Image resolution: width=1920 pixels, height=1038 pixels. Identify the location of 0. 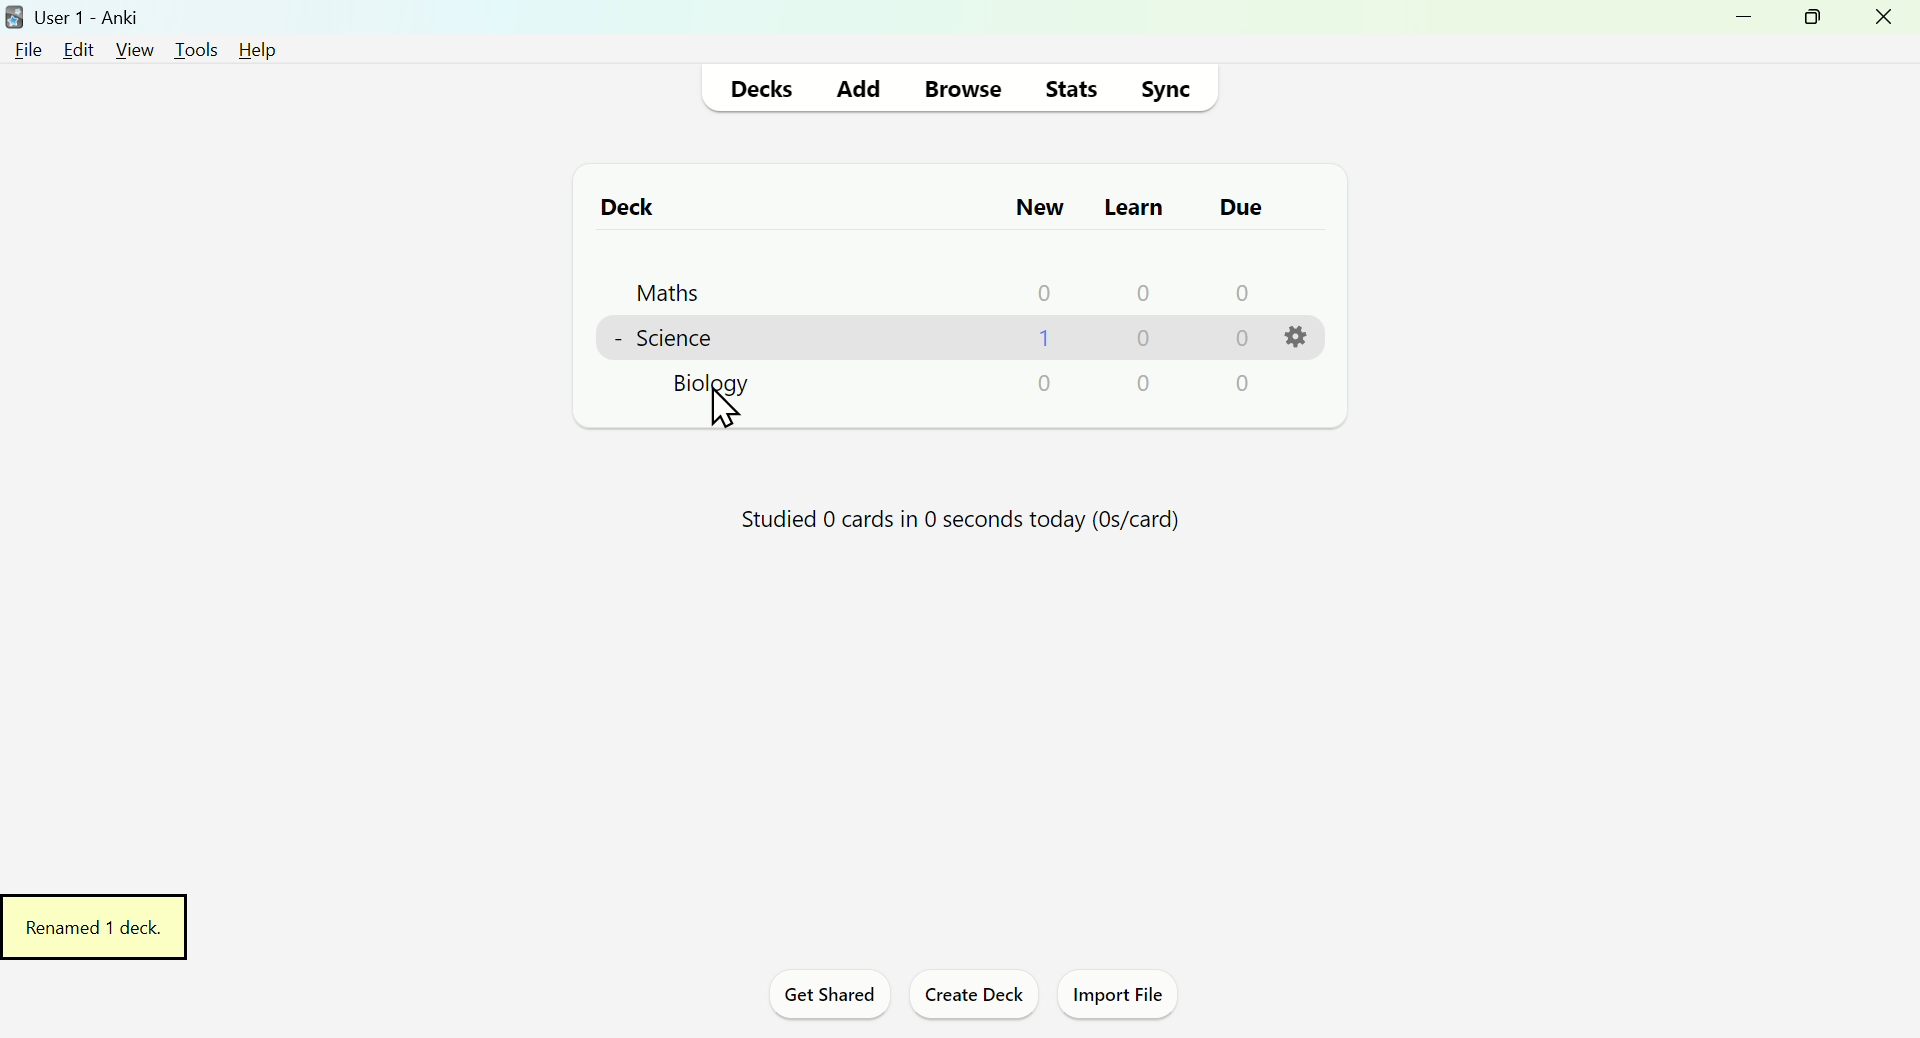
(1242, 384).